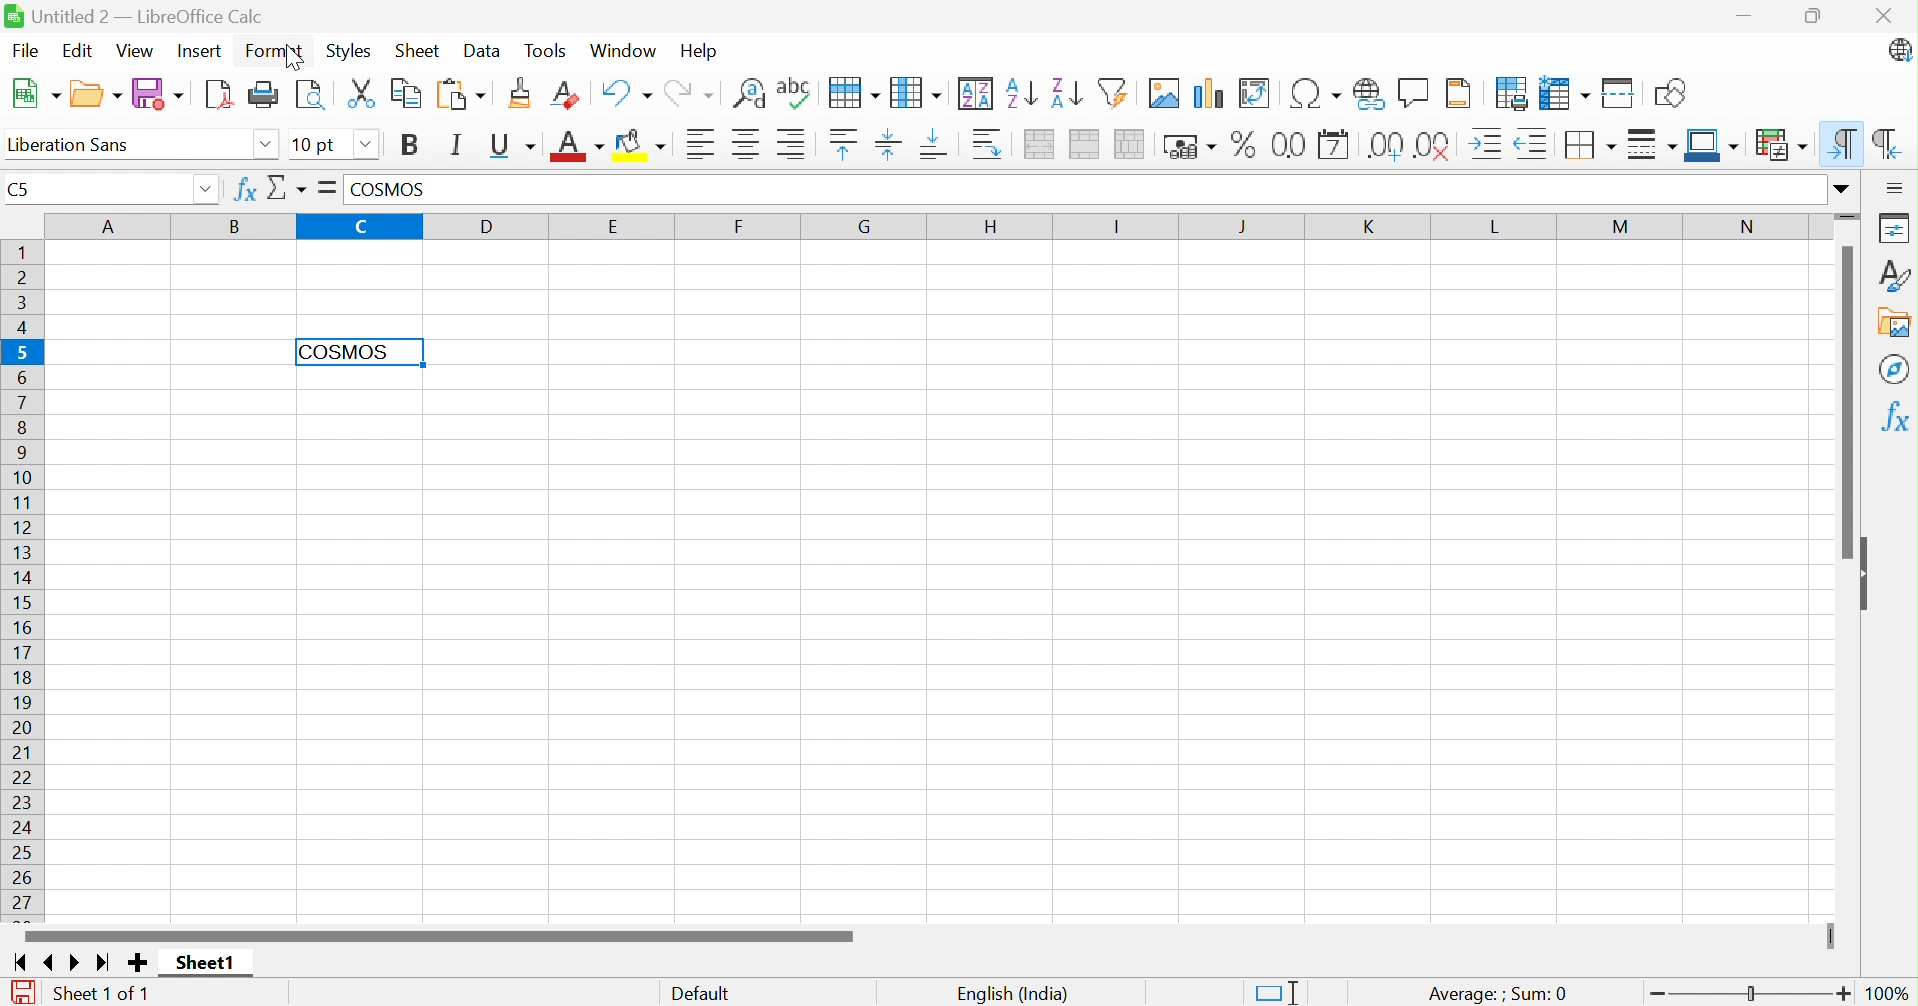  I want to click on Align Center, so click(747, 143).